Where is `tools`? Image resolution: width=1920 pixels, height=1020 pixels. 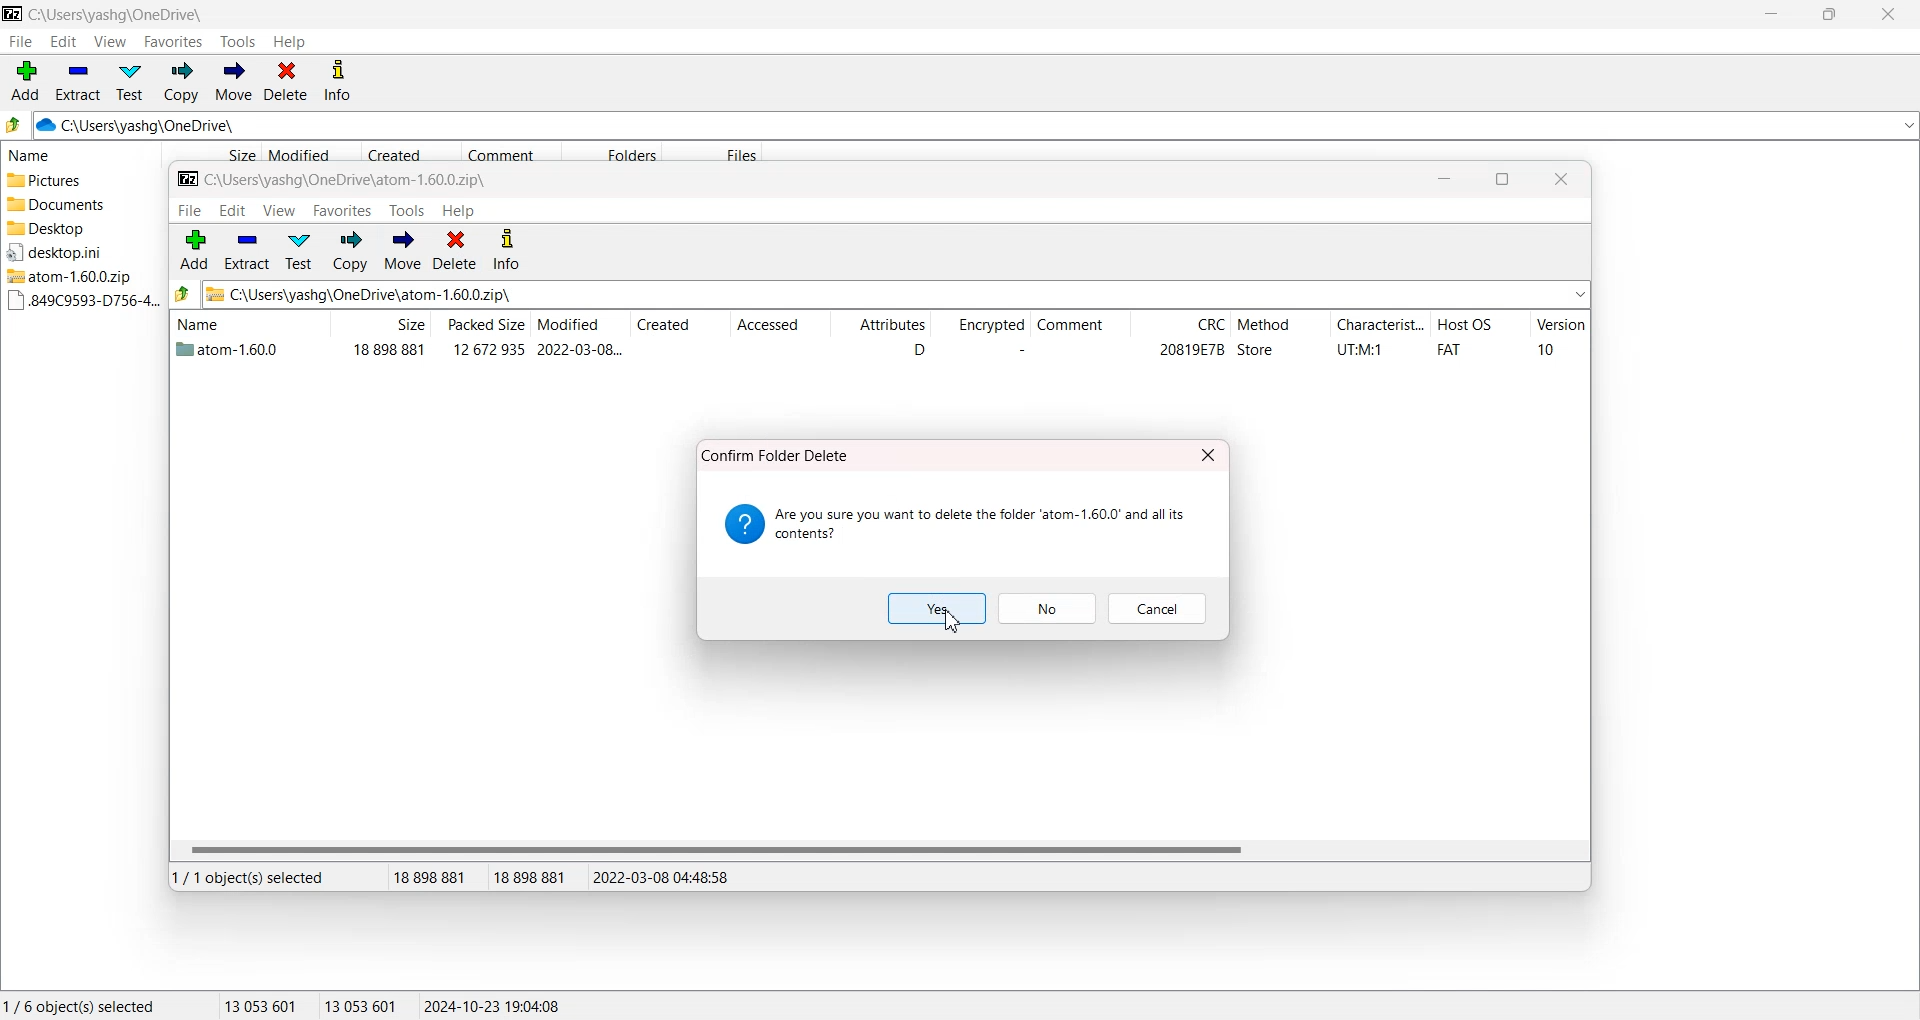
tools is located at coordinates (407, 211).